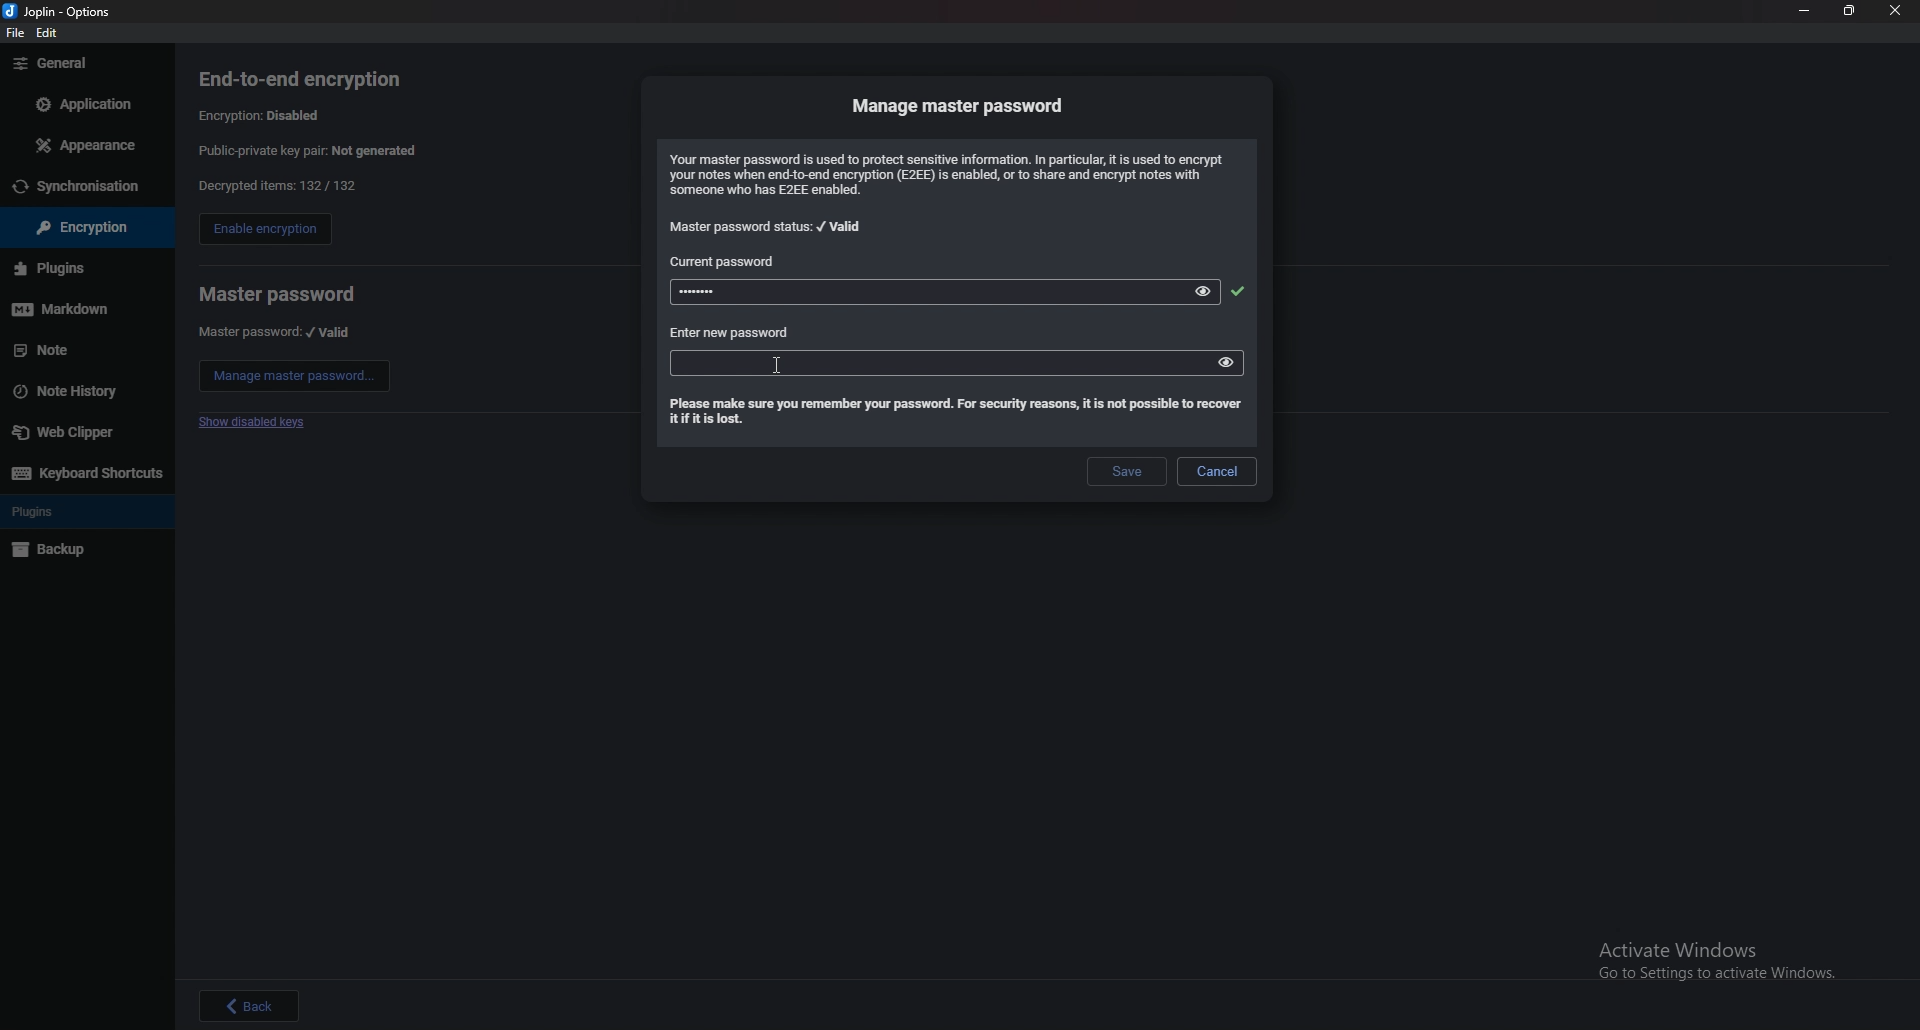 The height and width of the screenshot is (1030, 1920). Describe the element at coordinates (81, 102) in the screenshot. I see `application` at that location.